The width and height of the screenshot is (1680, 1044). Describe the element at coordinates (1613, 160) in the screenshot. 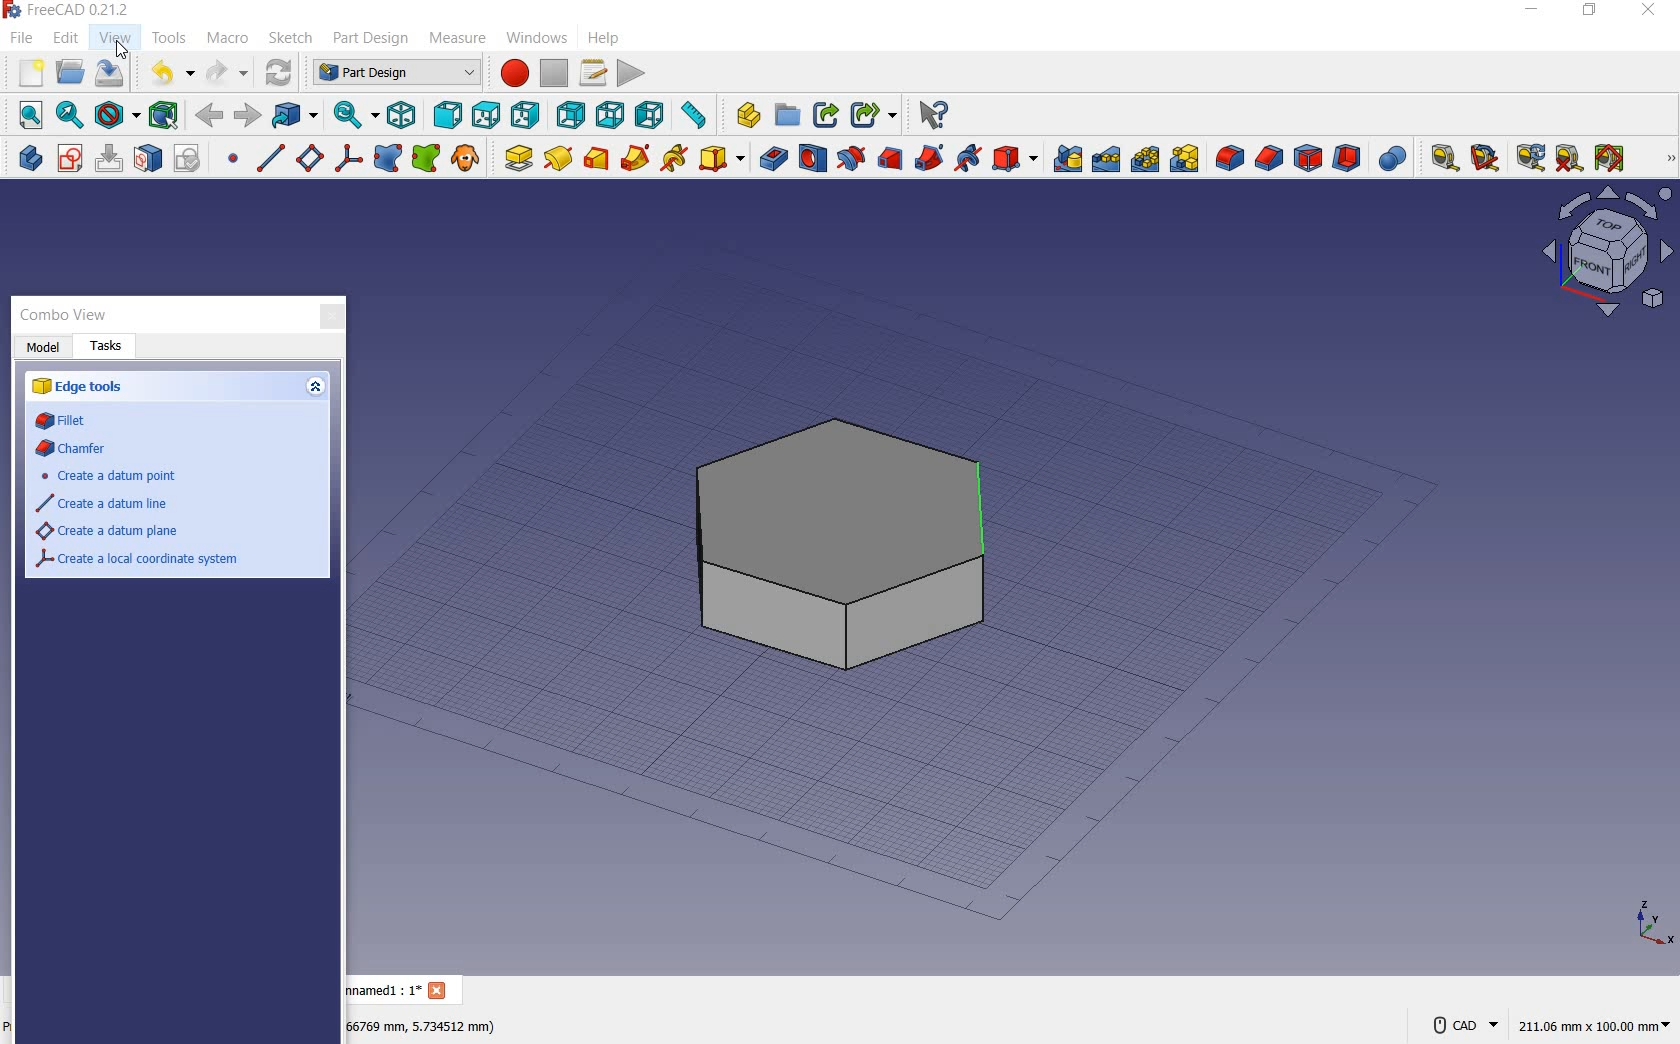

I see `Toggle all` at that location.